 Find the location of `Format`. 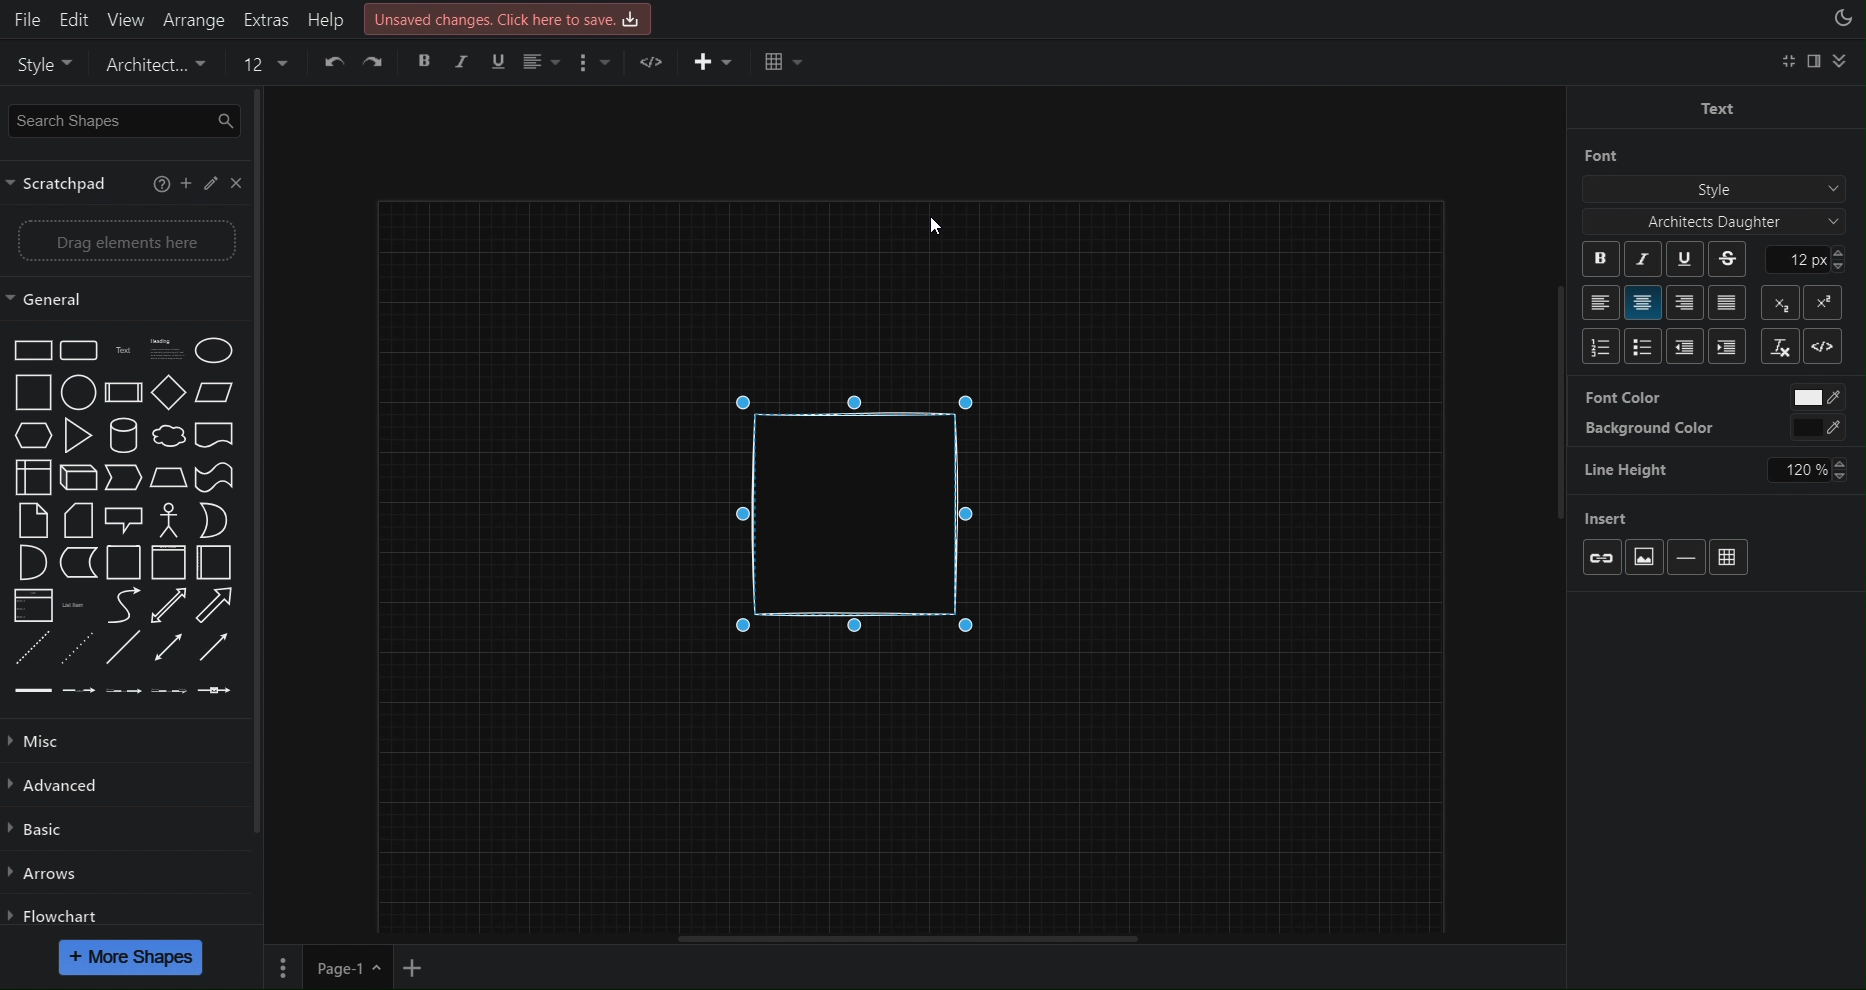

Format is located at coordinates (1819, 65).